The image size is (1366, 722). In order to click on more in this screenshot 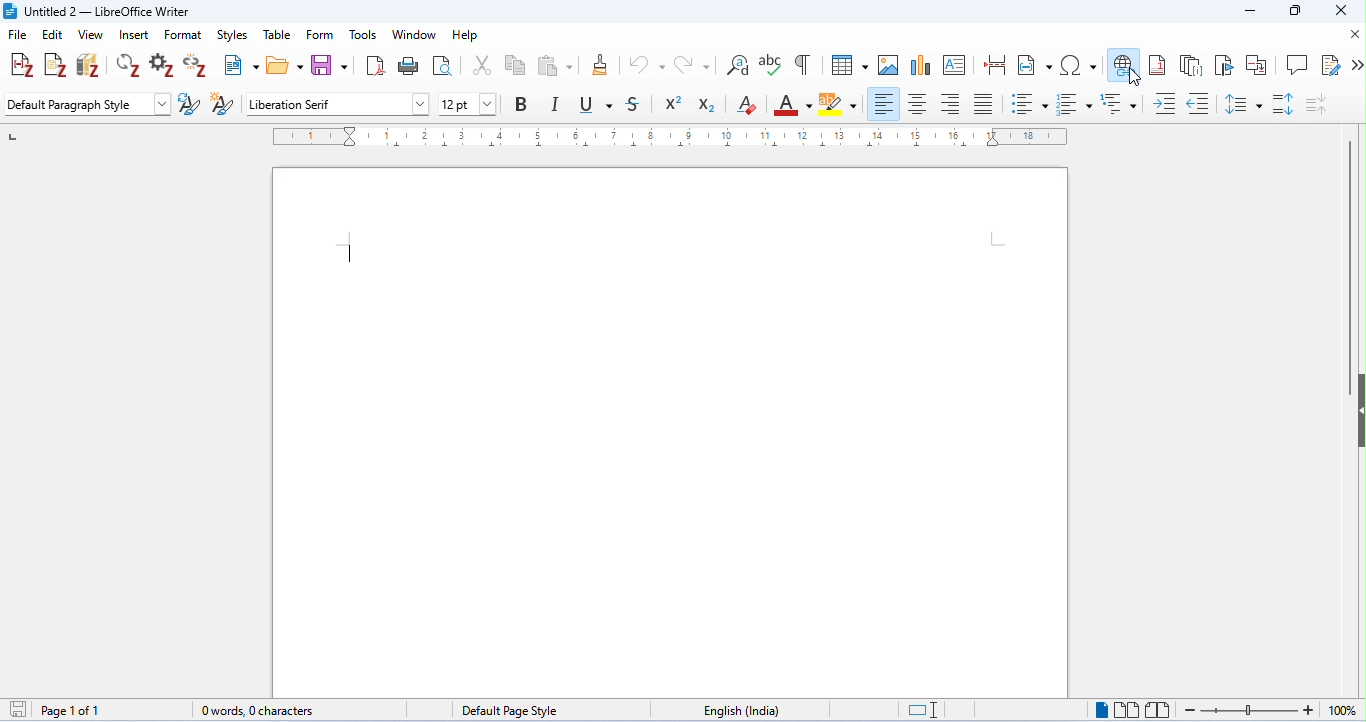, I will do `click(1357, 67)`.